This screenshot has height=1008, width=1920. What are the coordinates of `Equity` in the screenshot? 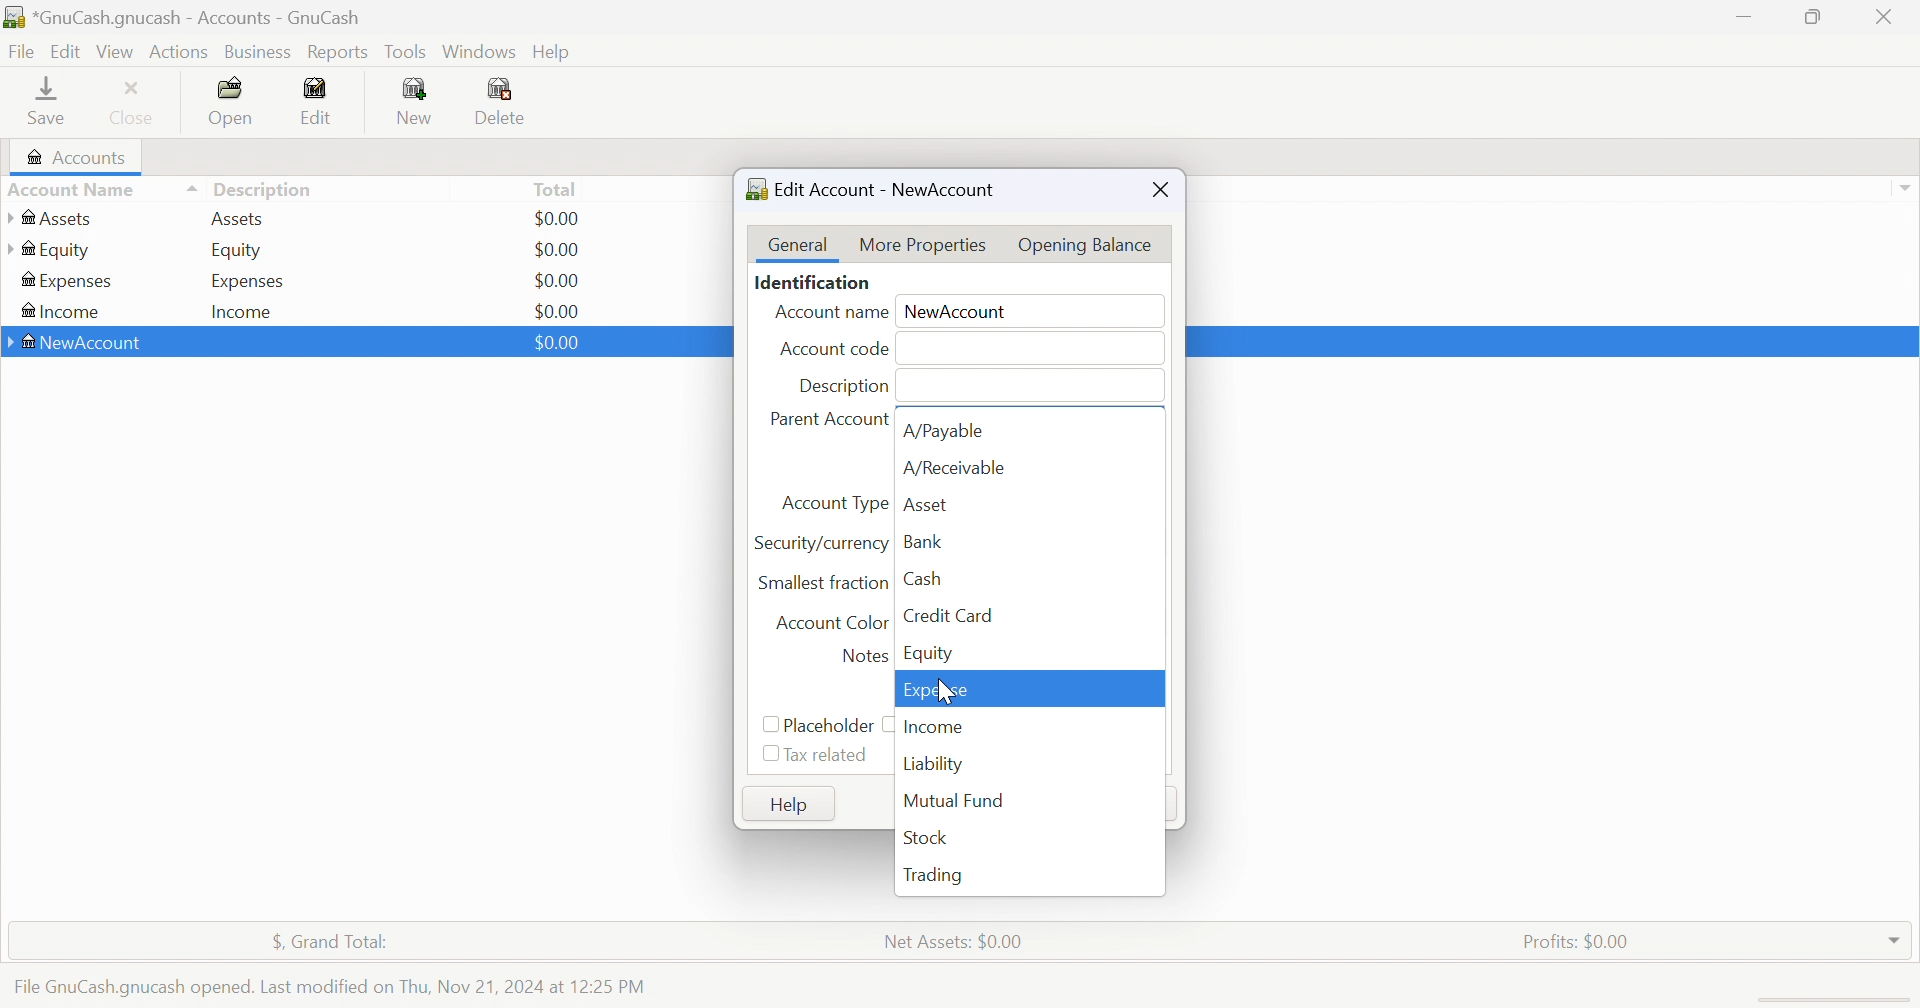 It's located at (50, 250).